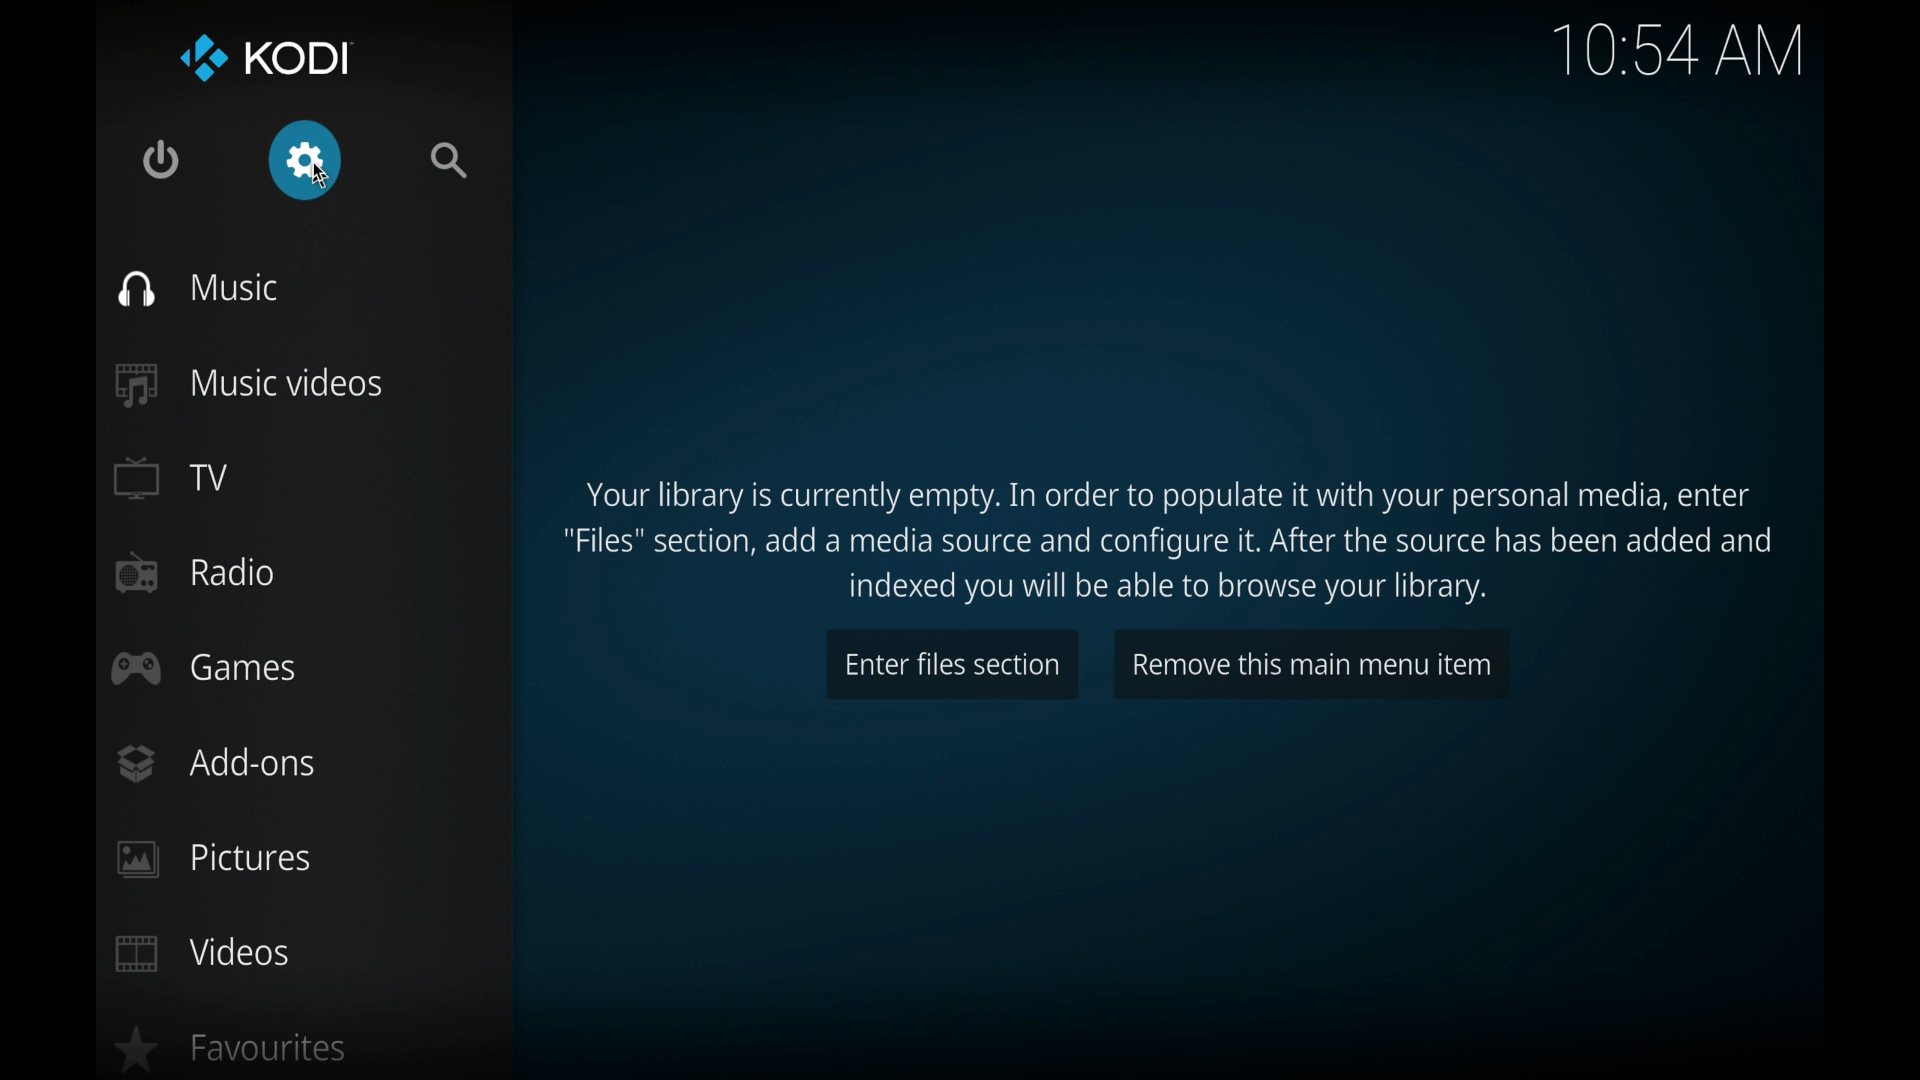 The image size is (1920, 1080). I want to click on videos, so click(204, 952).